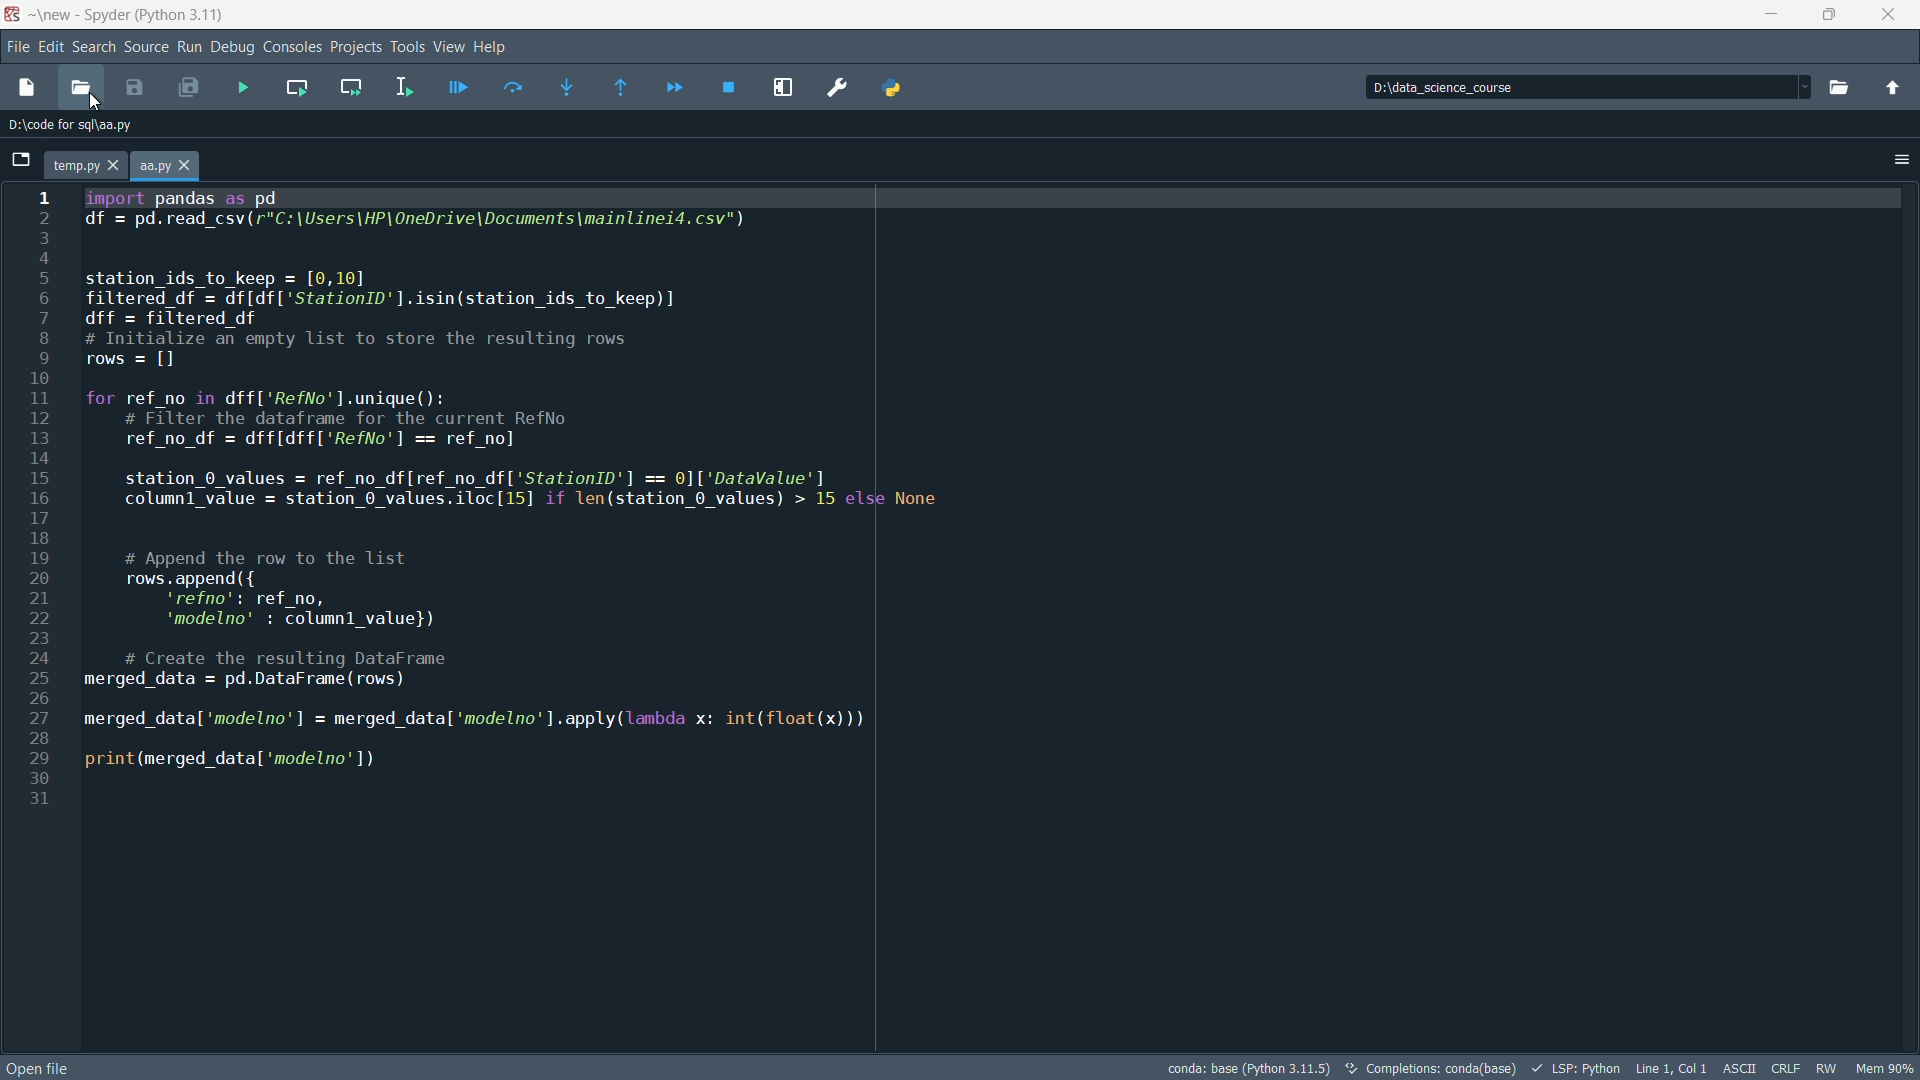  Describe the element at coordinates (1826, 1069) in the screenshot. I see `rw` at that location.